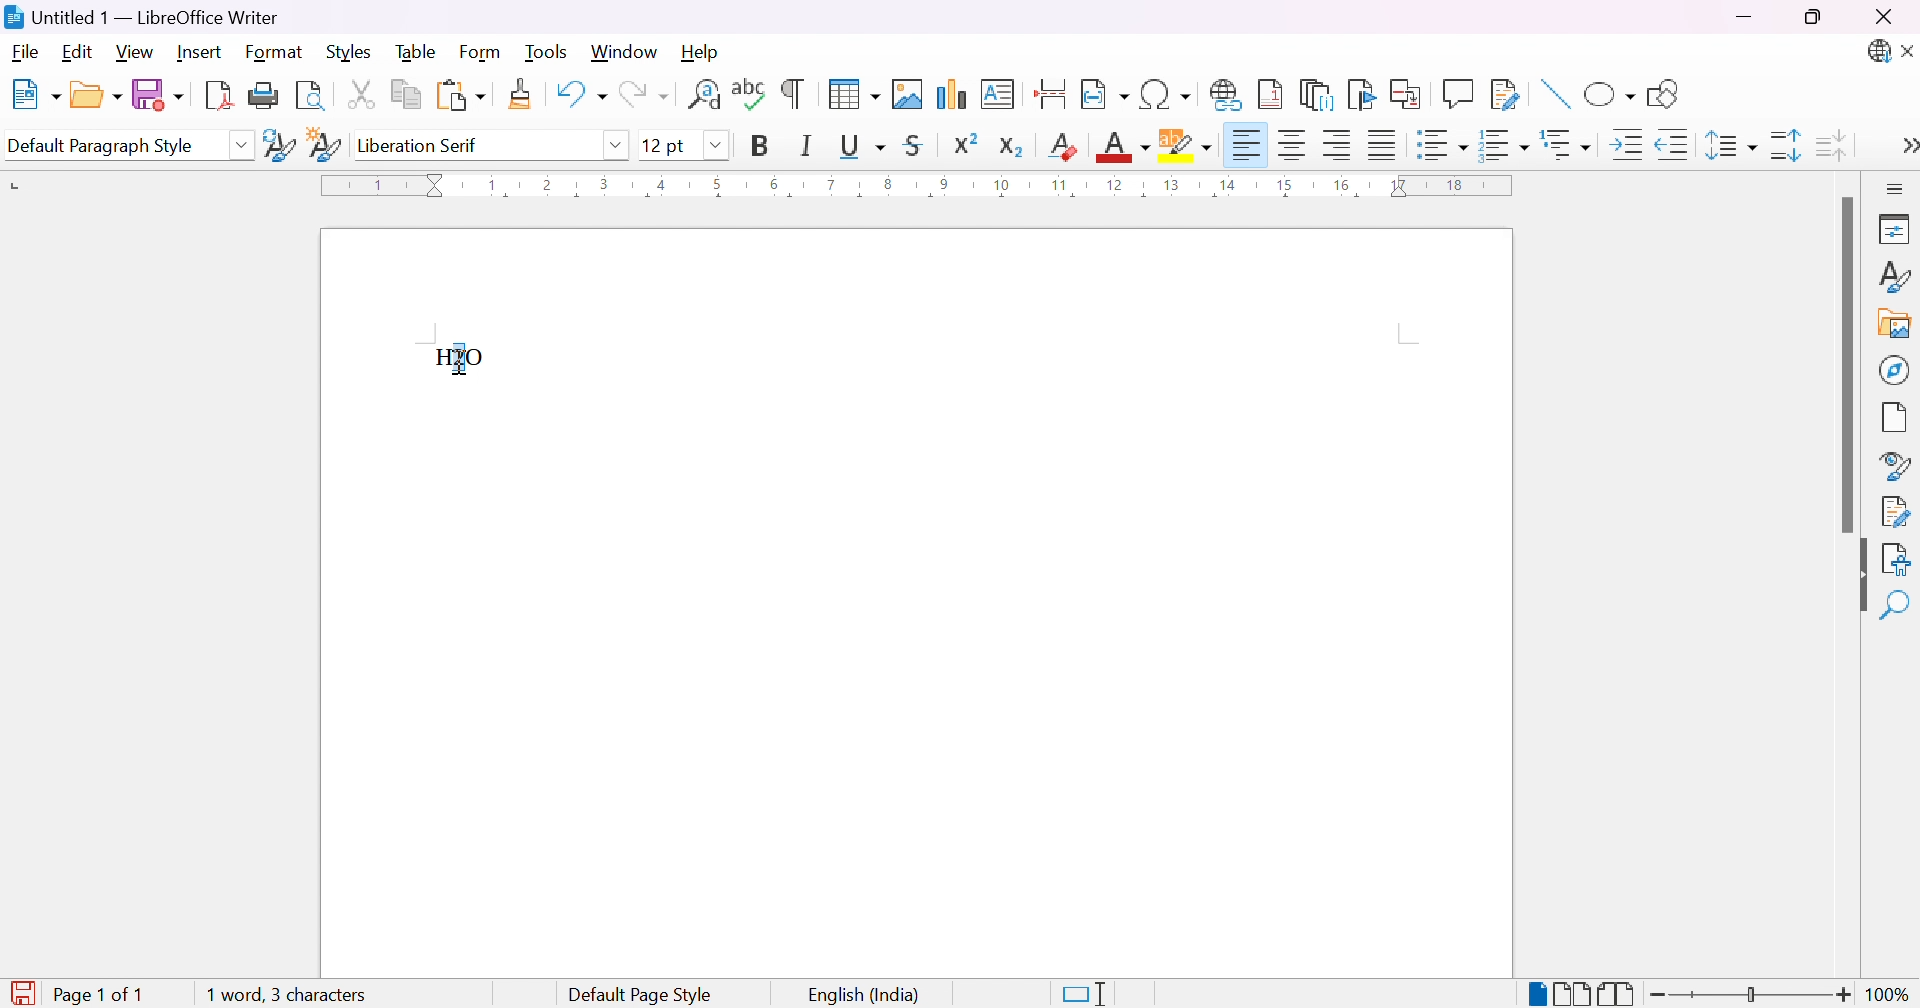  What do you see at coordinates (1457, 94) in the screenshot?
I see `Insert functions` at bounding box center [1457, 94].